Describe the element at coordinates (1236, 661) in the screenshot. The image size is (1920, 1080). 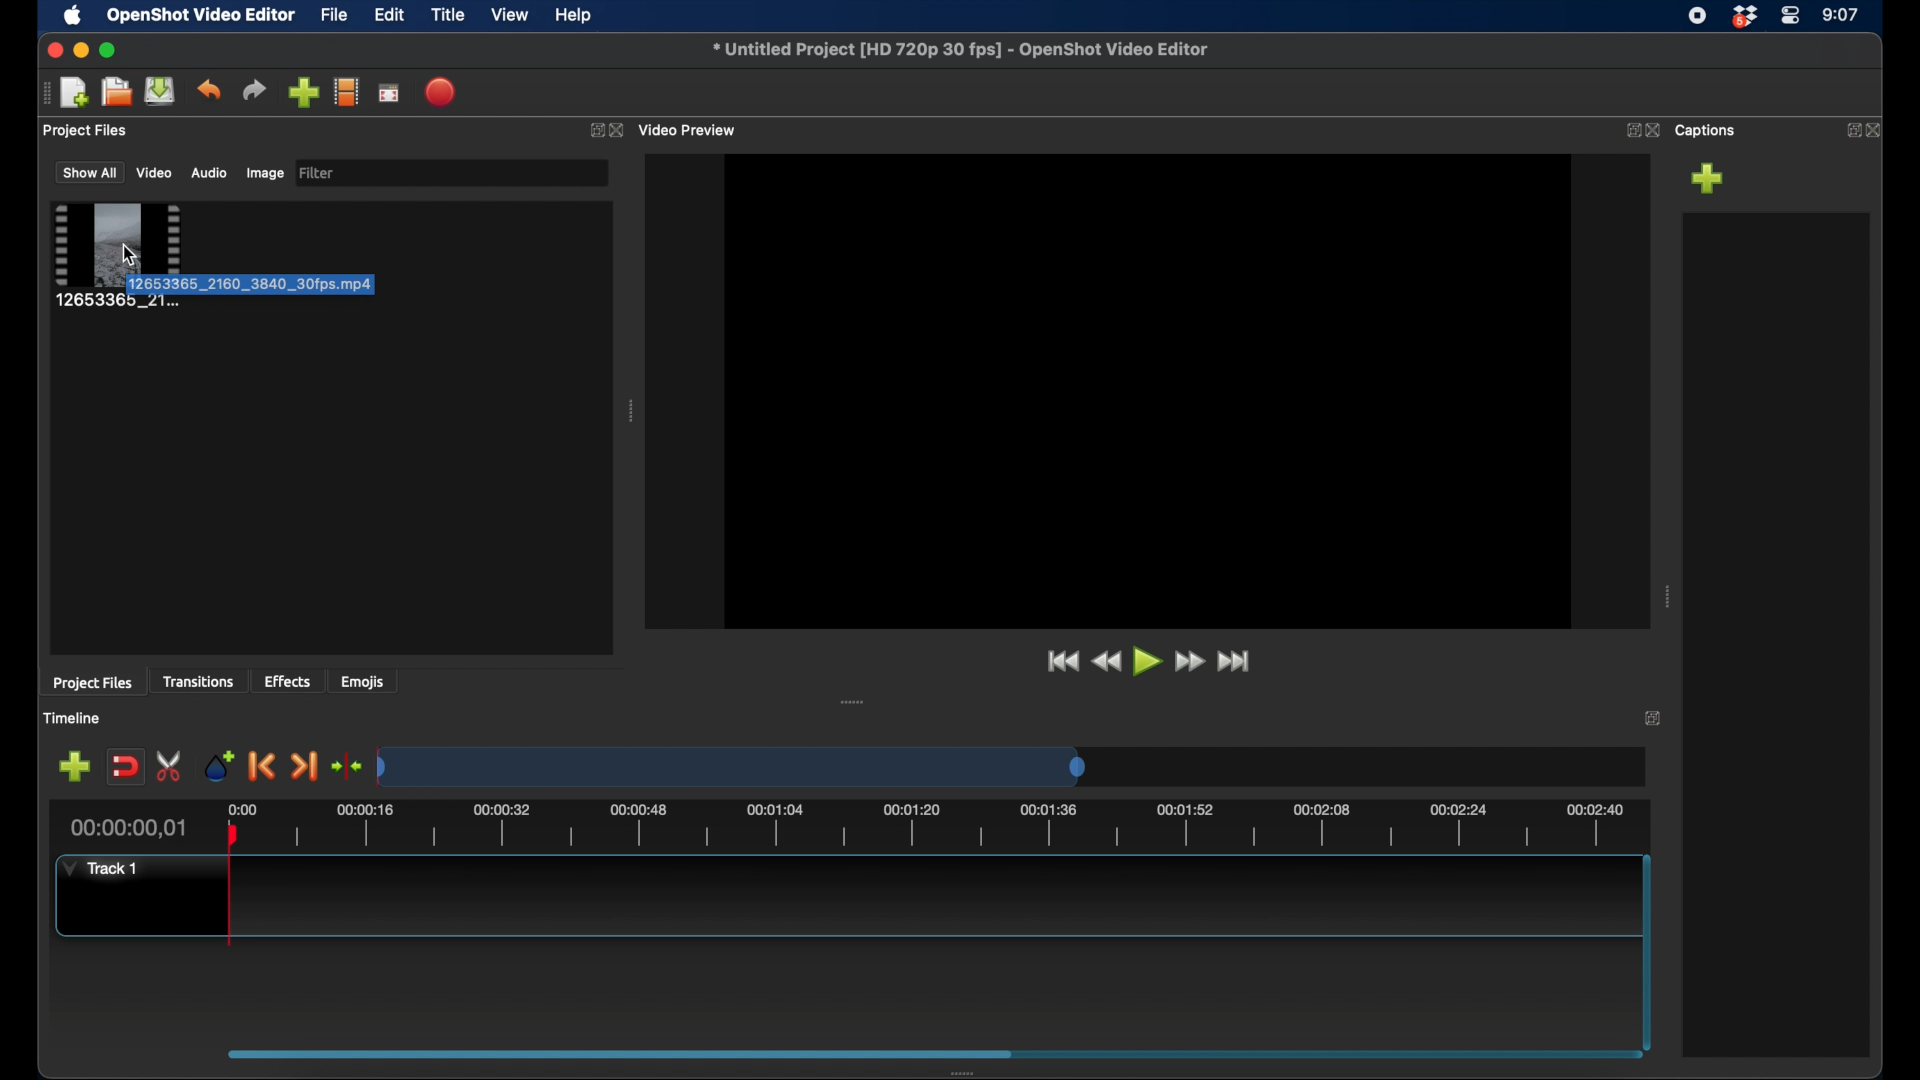
I see `fast forward` at that location.